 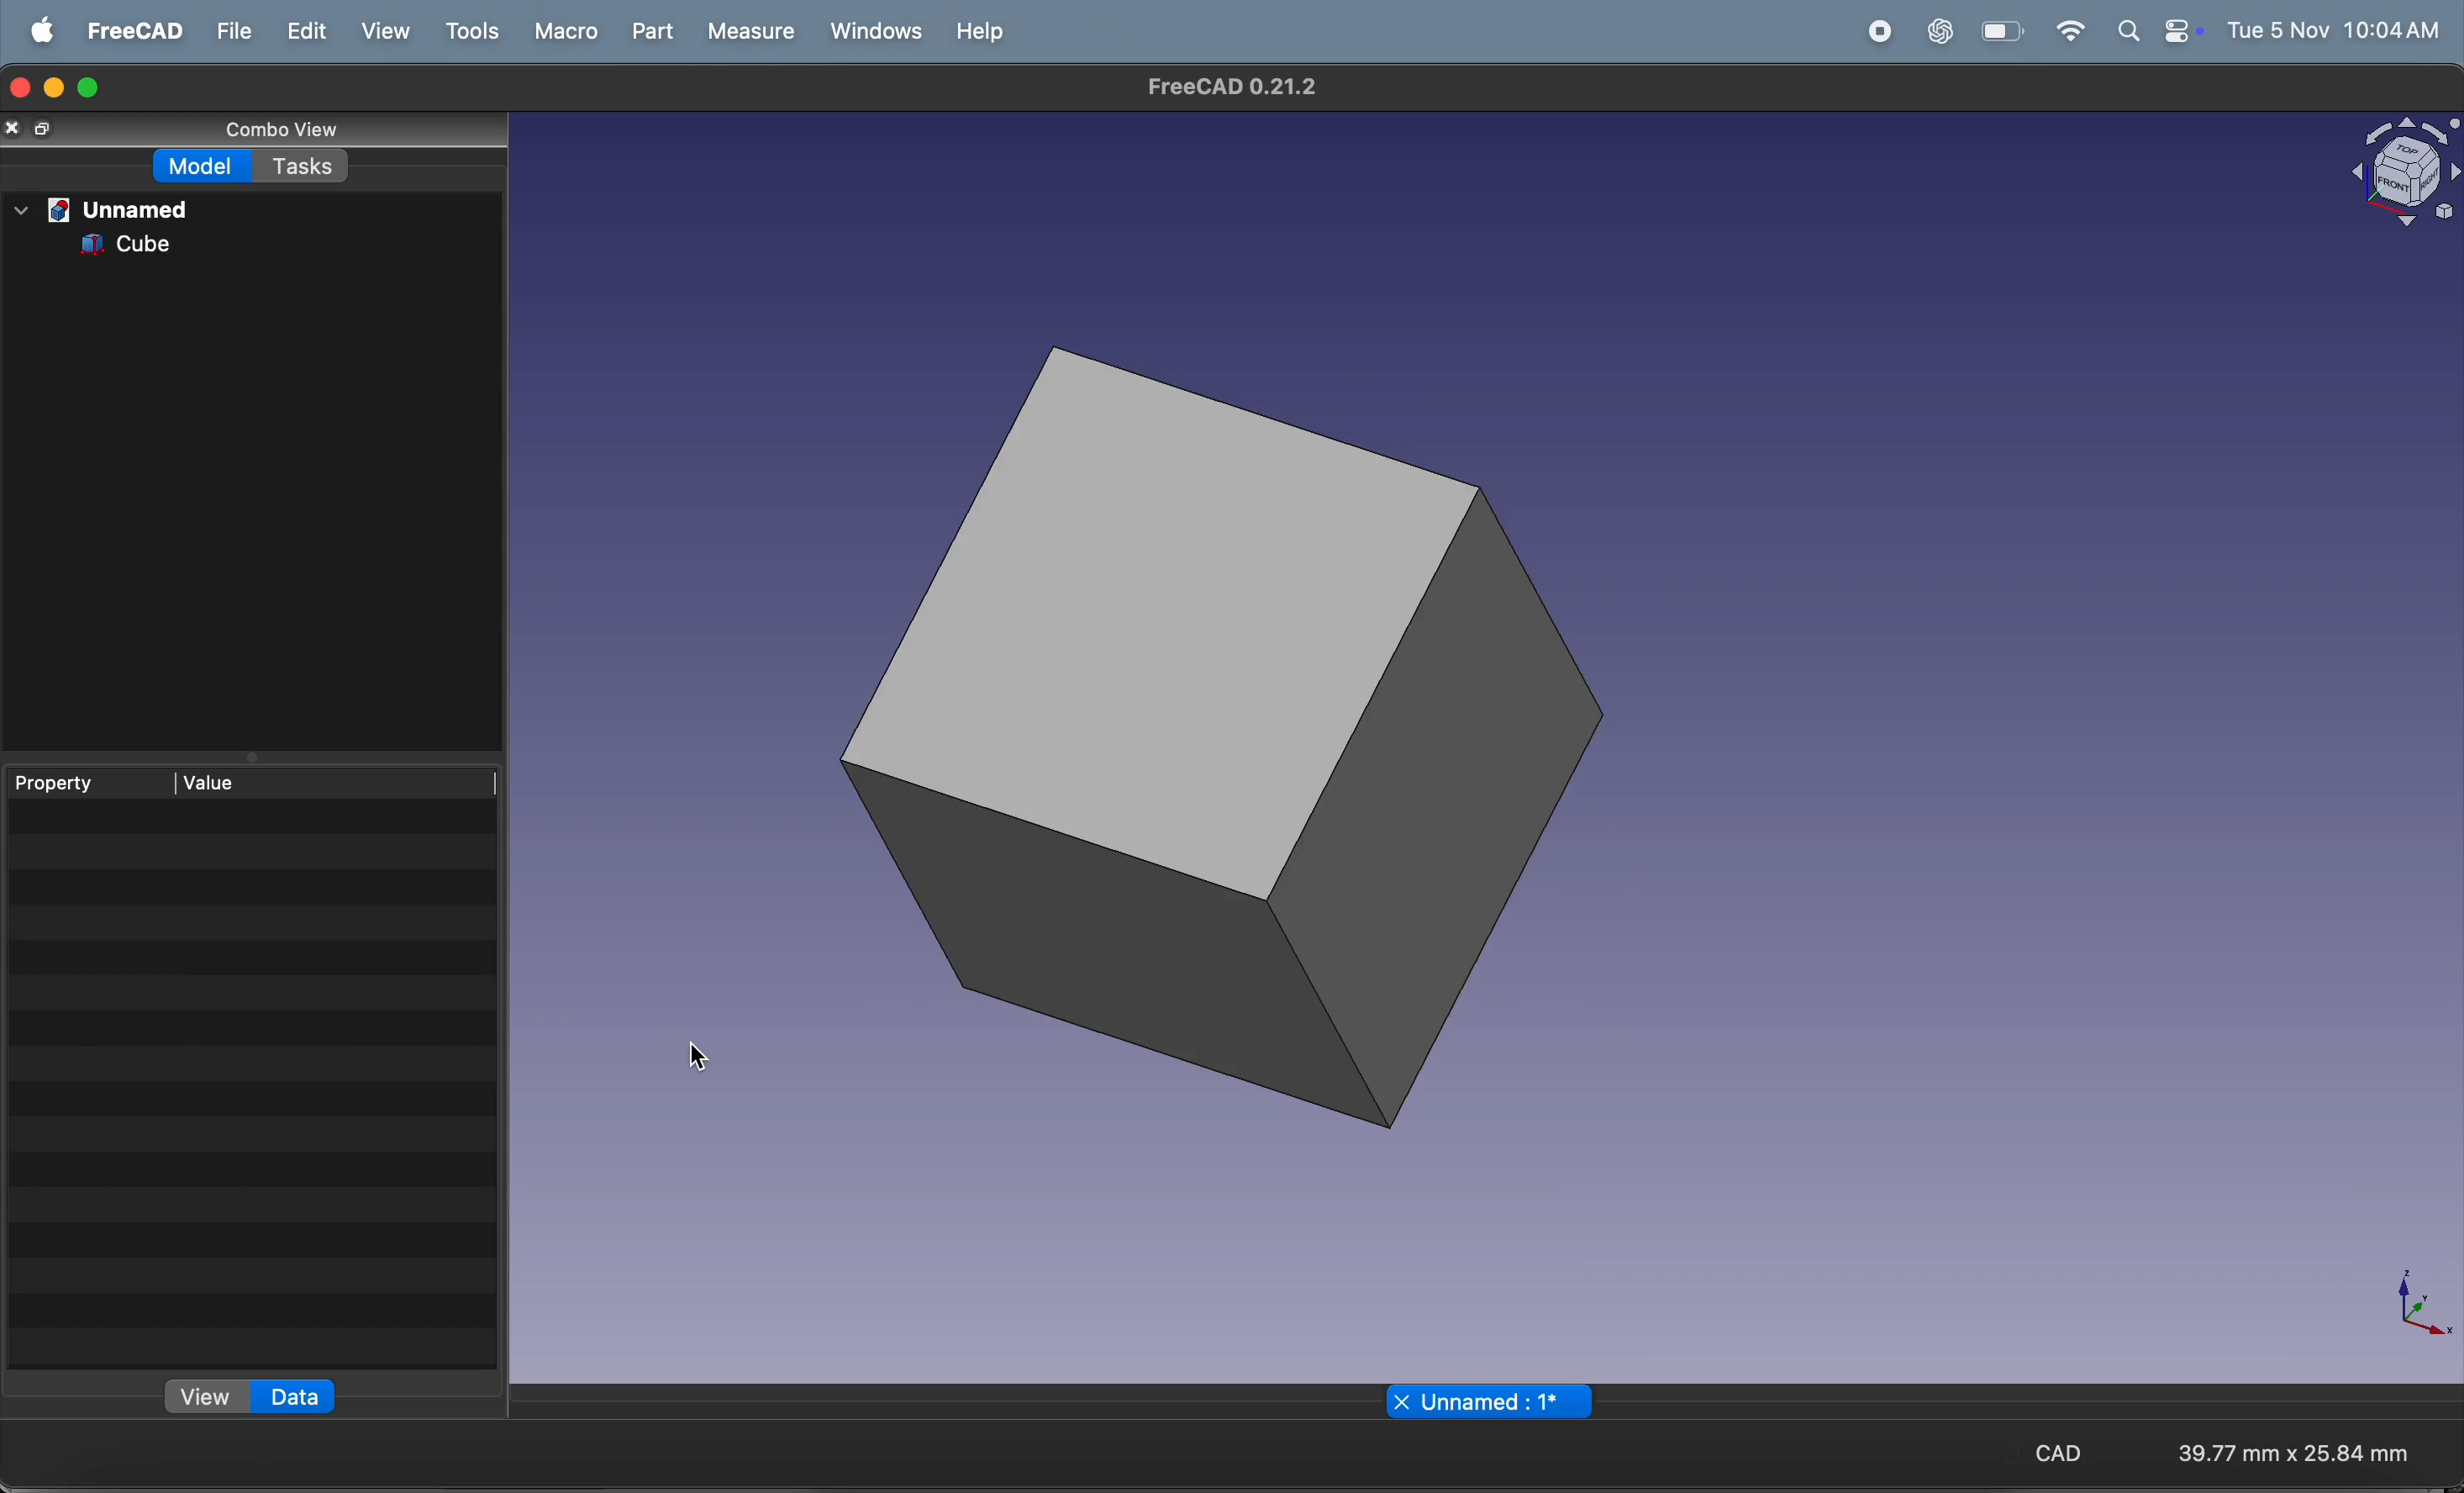 What do you see at coordinates (2424, 1306) in the screenshot?
I see `axis compass` at bounding box center [2424, 1306].